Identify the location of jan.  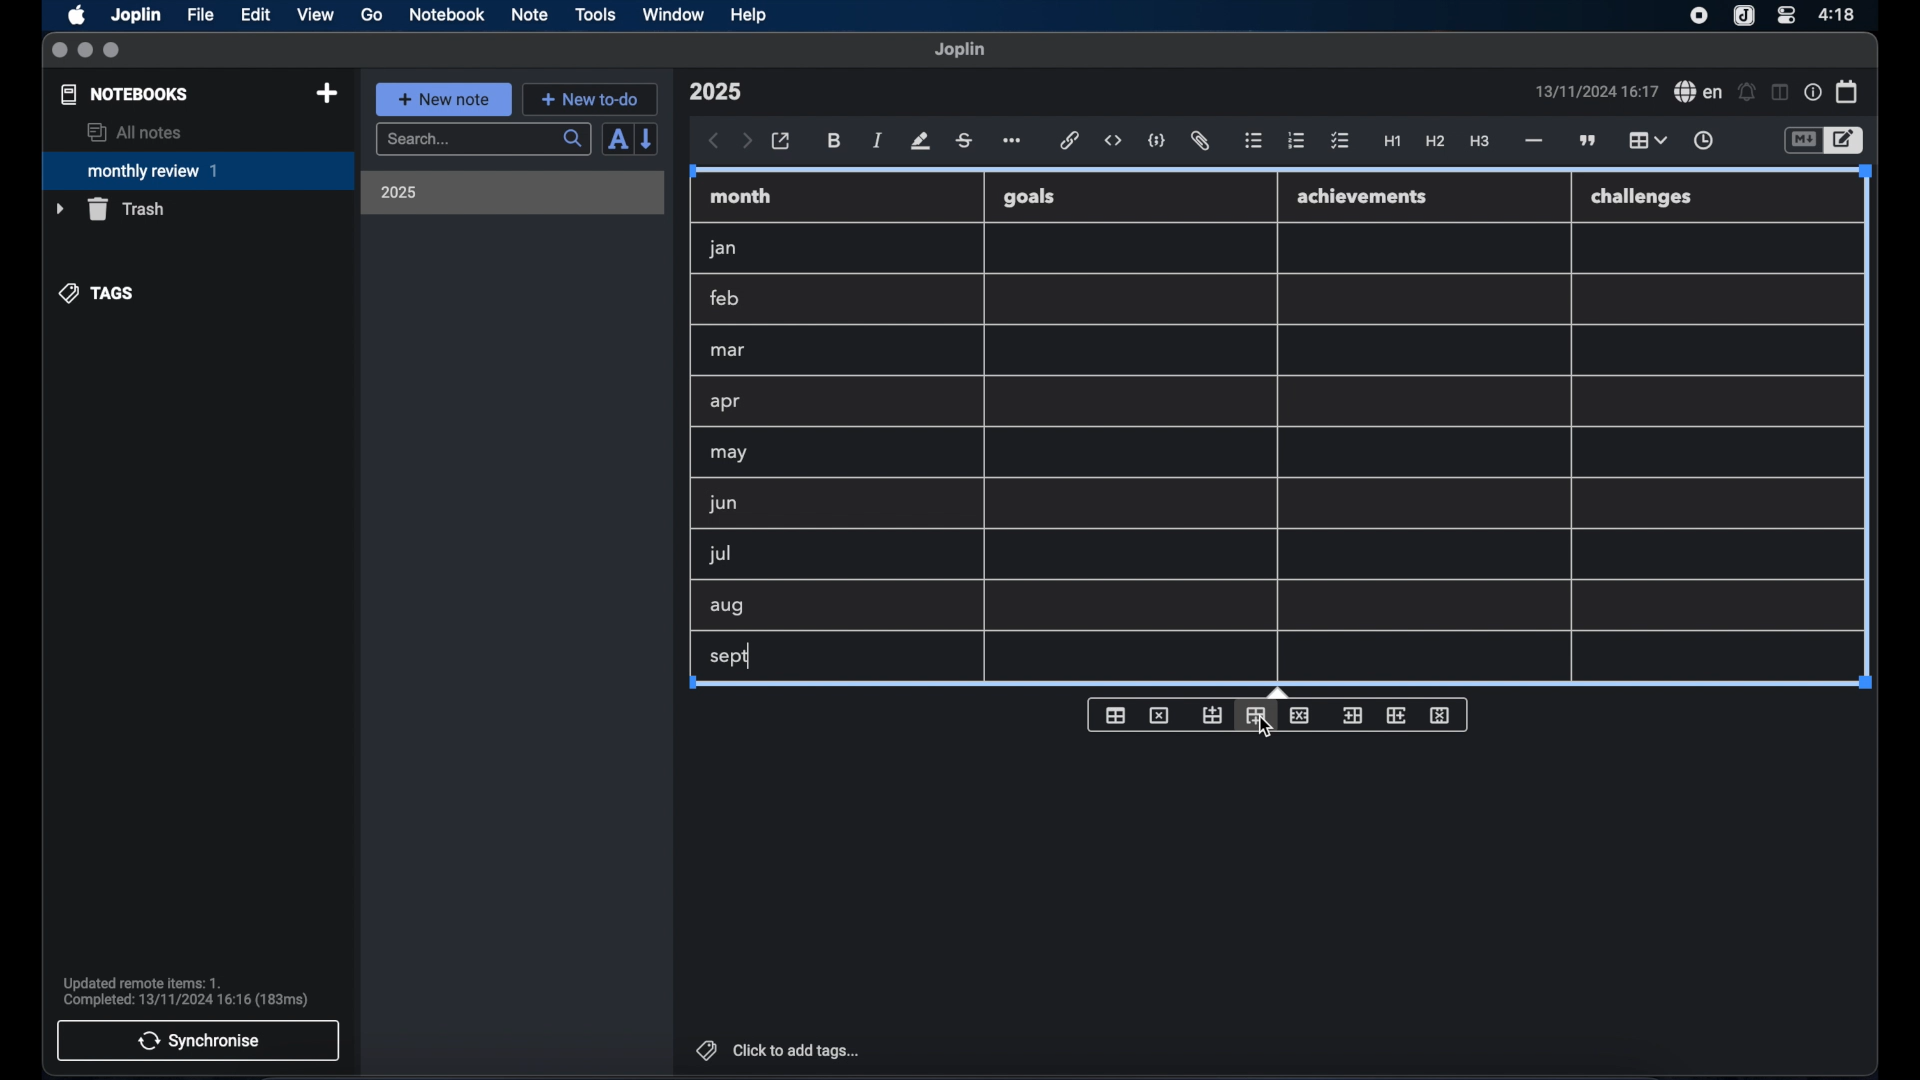
(723, 249).